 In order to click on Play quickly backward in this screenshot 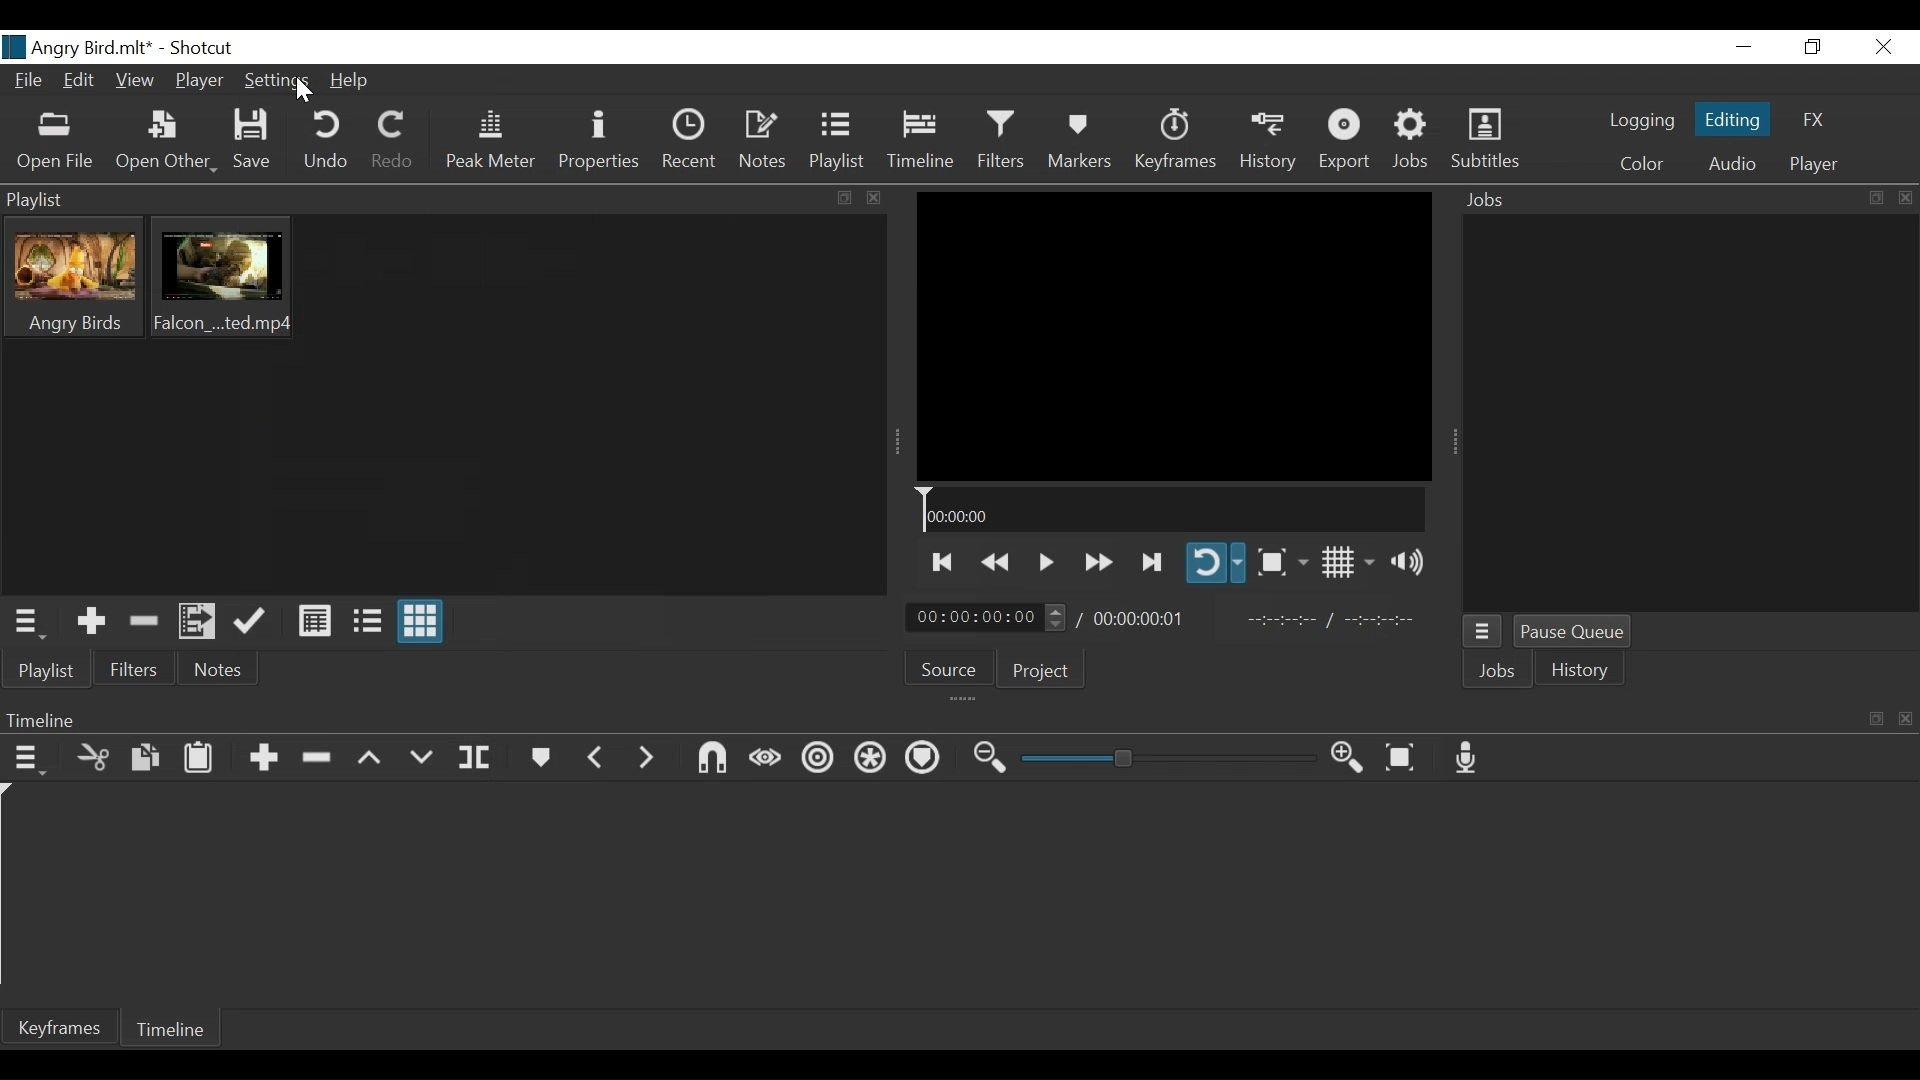, I will do `click(997, 562)`.